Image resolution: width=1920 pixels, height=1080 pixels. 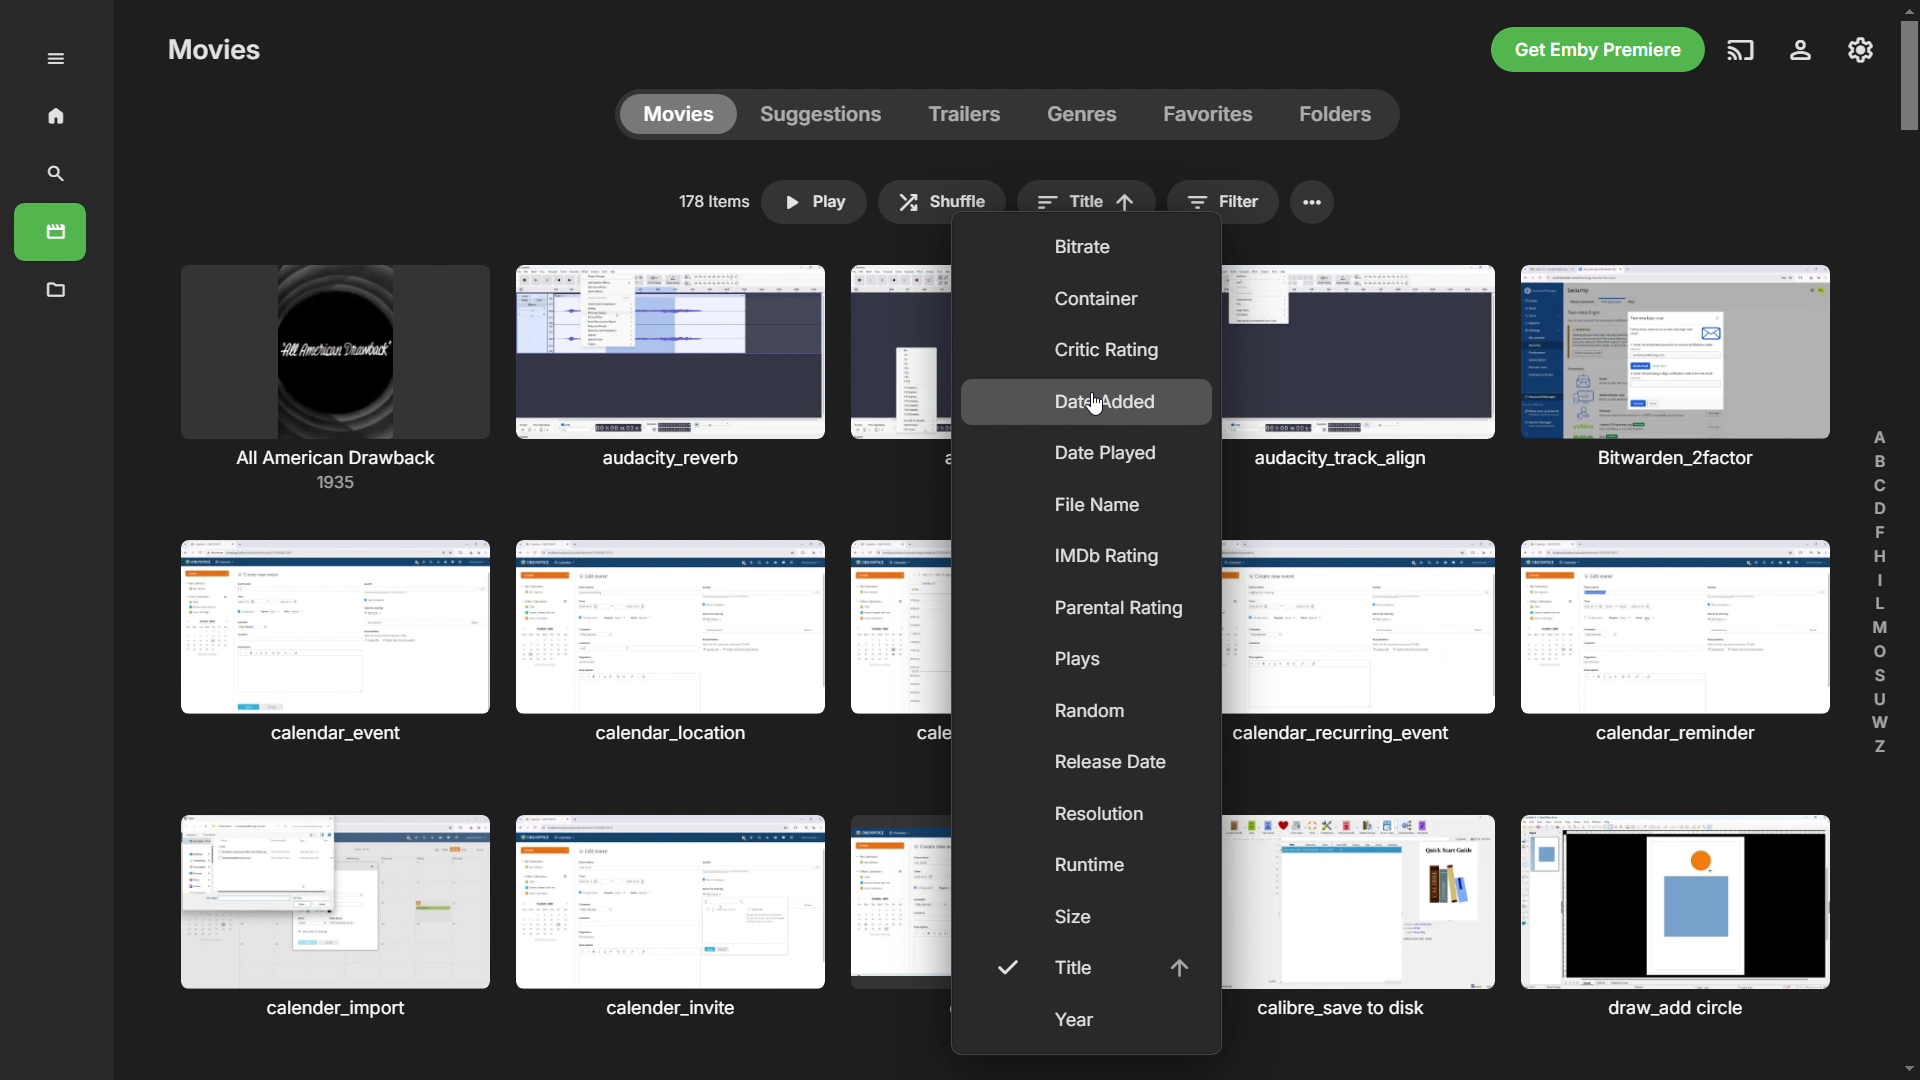 What do you see at coordinates (1087, 760) in the screenshot?
I see `release date` at bounding box center [1087, 760].